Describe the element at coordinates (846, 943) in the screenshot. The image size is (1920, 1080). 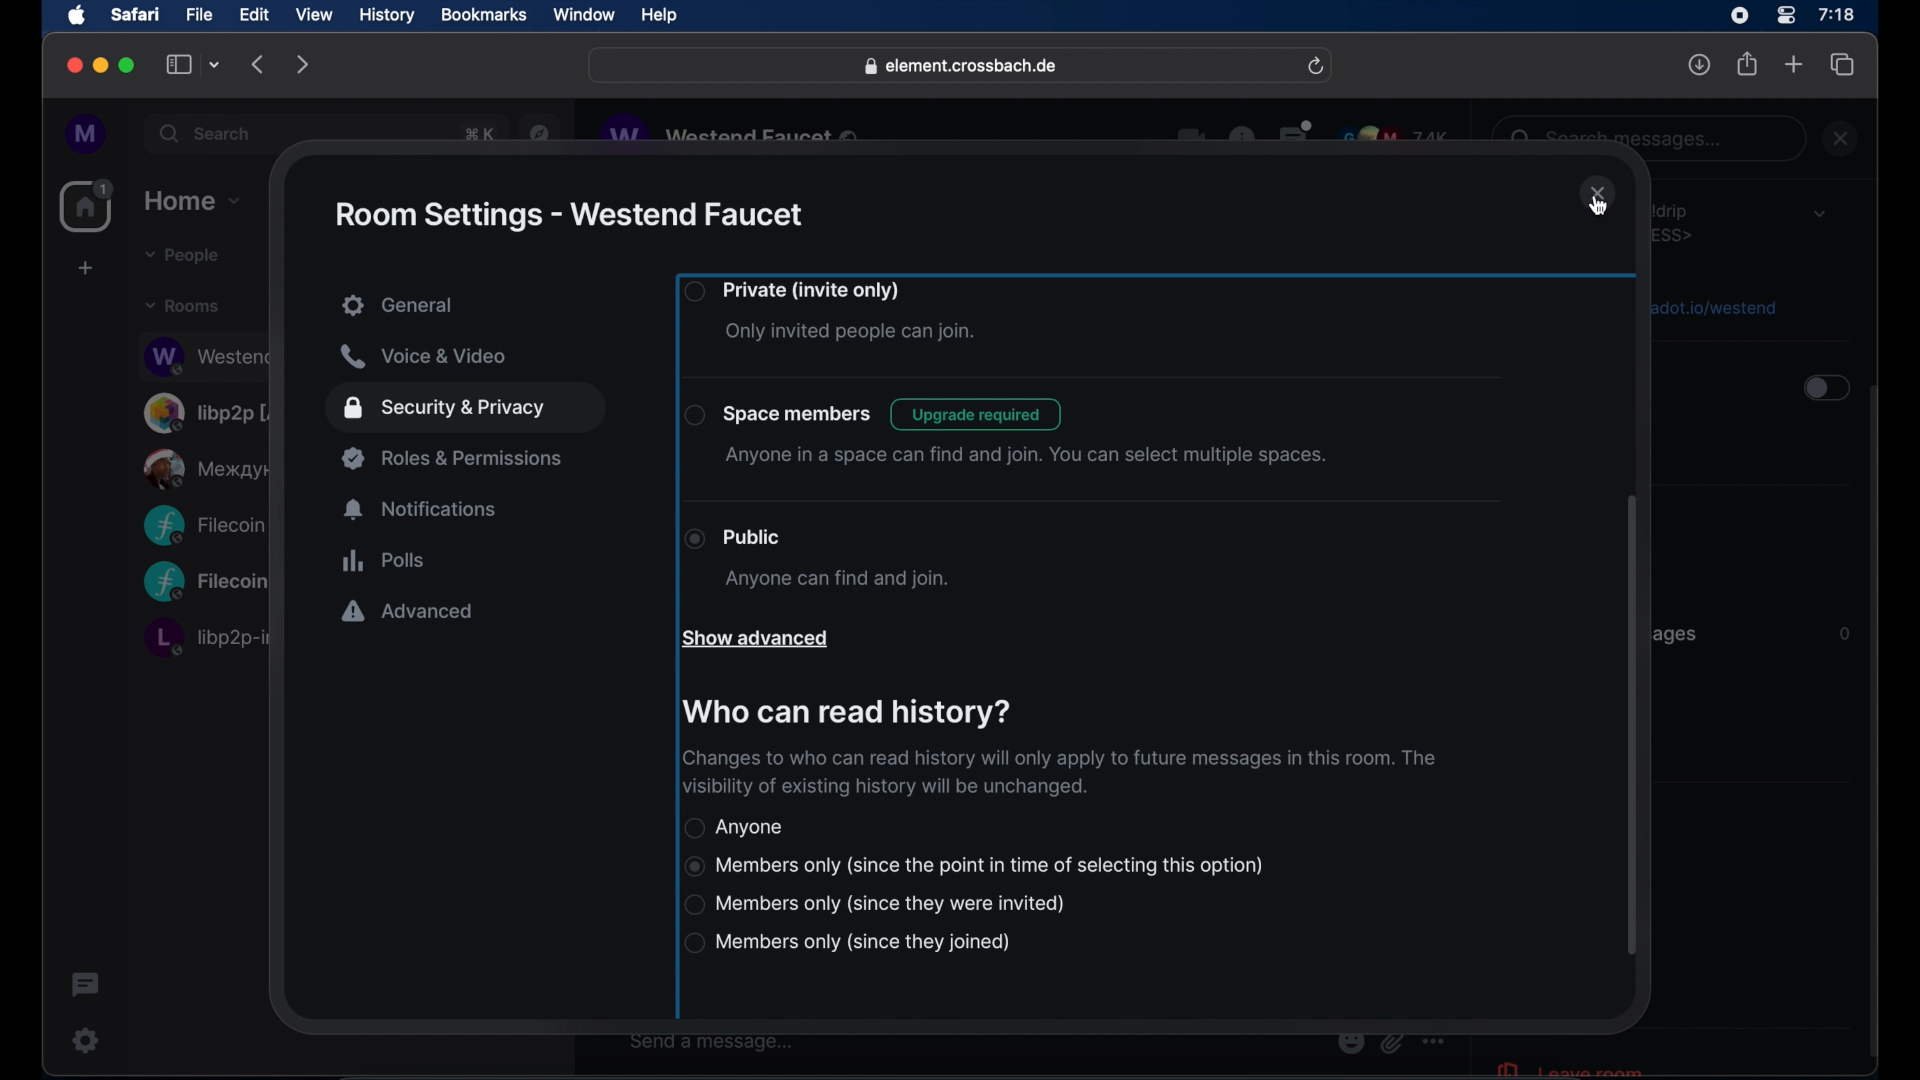
I see `member radio button` at that location.